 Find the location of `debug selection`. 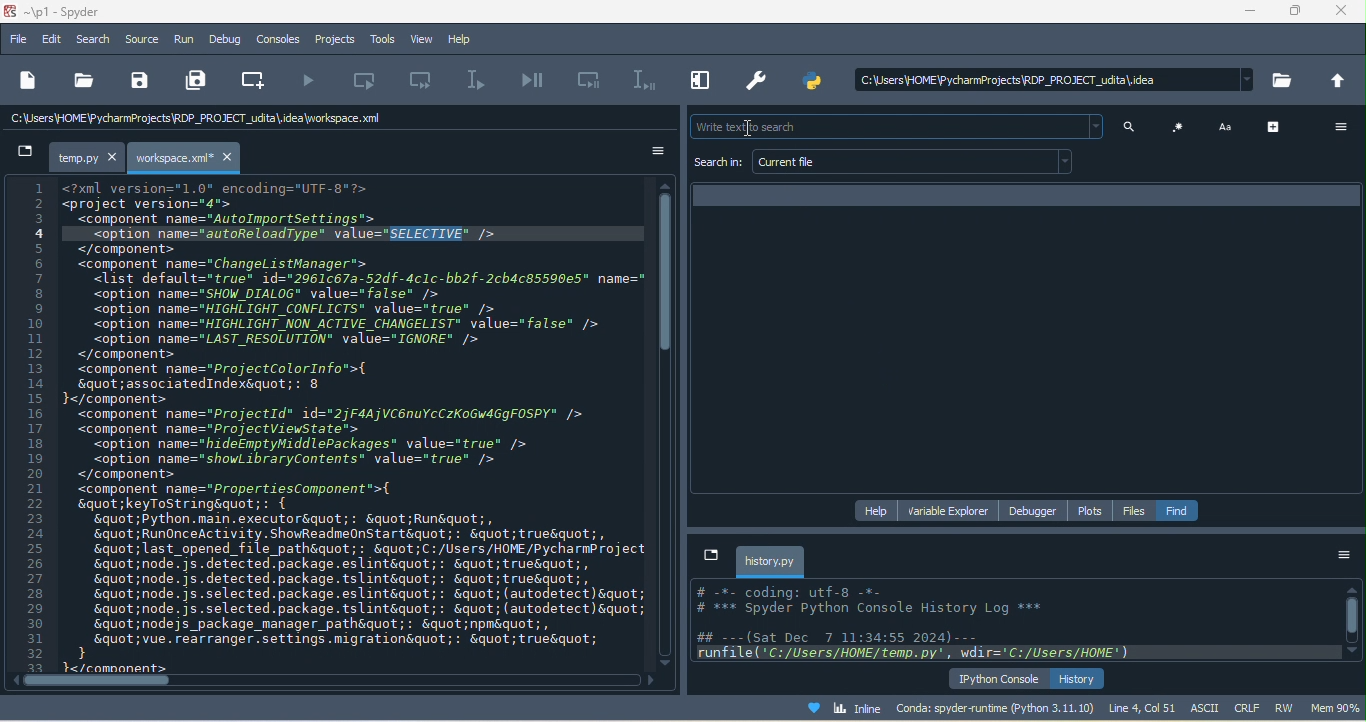

debug selection is located at coordinates (640, 80).